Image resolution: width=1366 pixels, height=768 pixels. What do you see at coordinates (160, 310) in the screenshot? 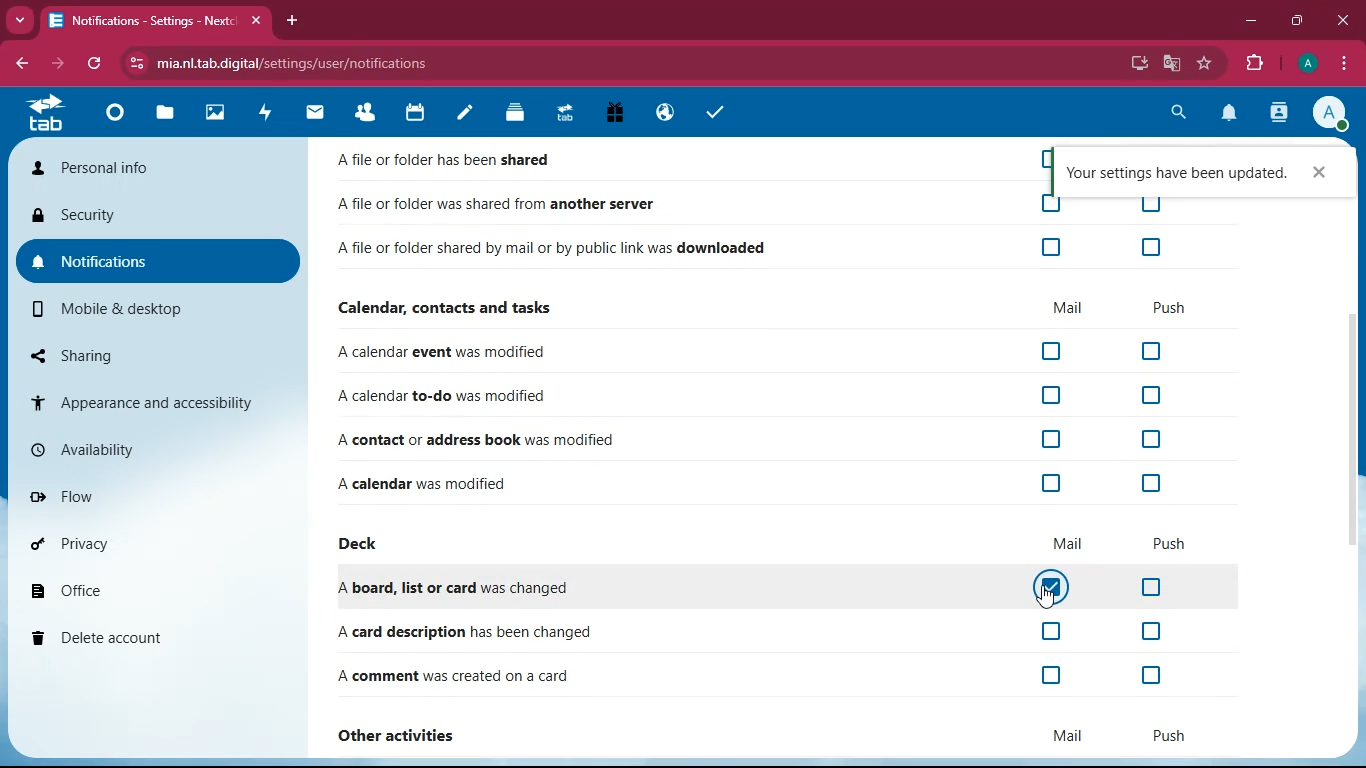
I see `mobile & desktop` at bounding box center [160, 310].